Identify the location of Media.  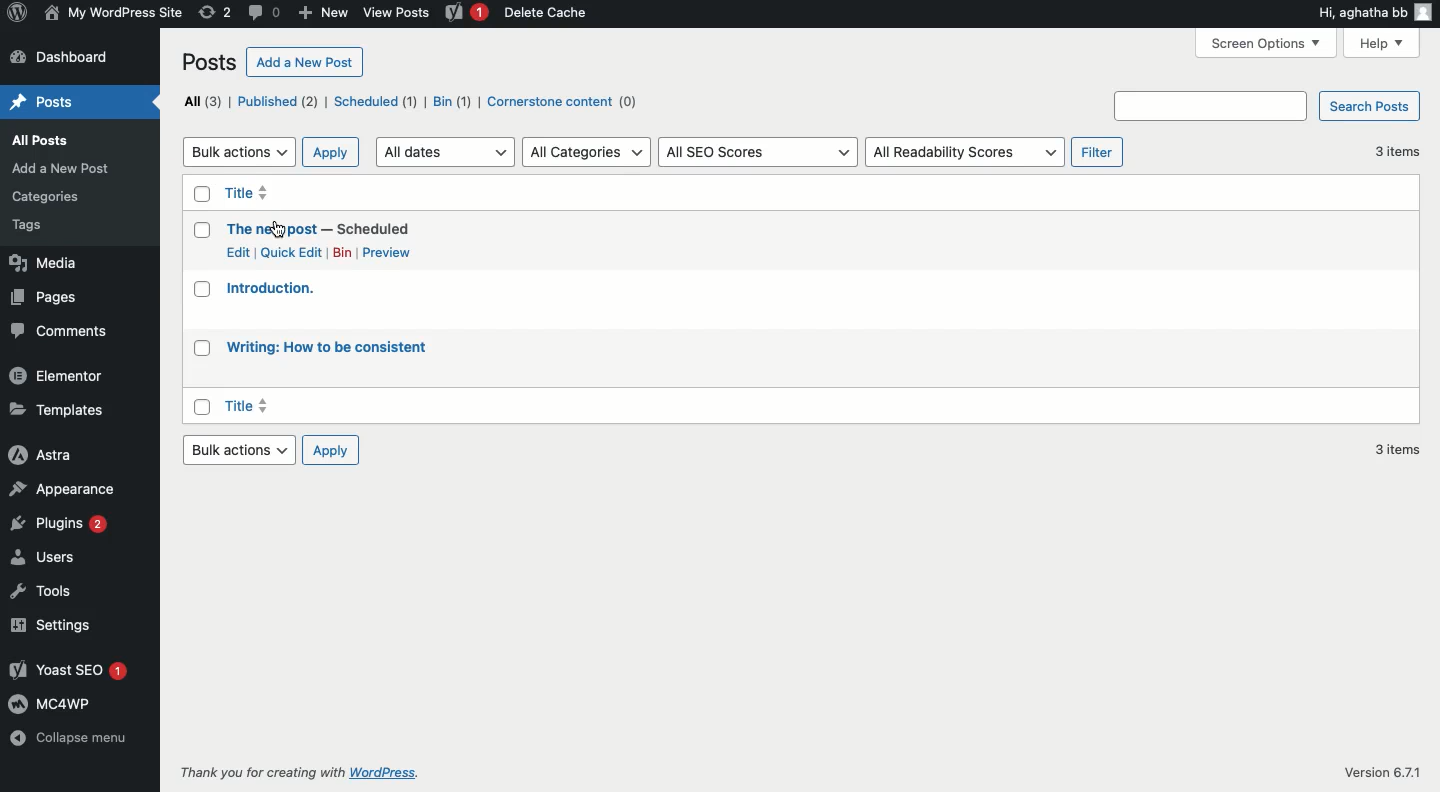
(47, 262).